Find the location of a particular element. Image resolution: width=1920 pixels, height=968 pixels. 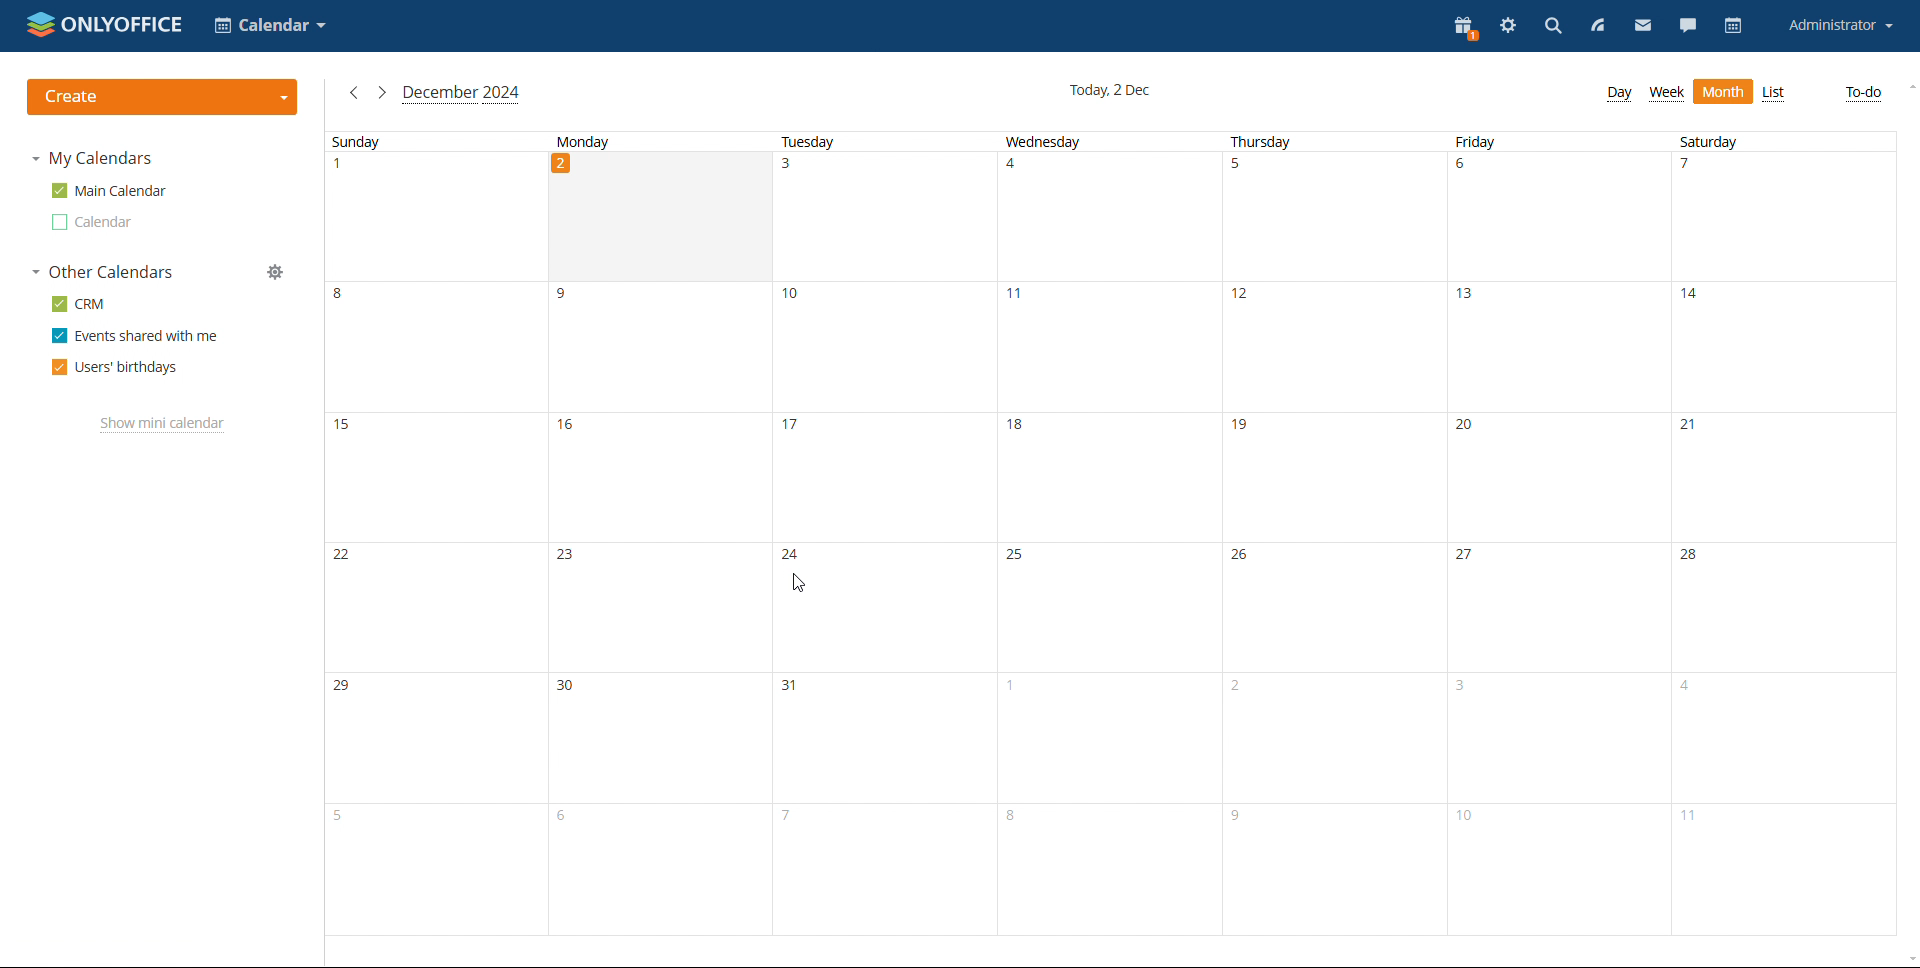

9 is located at coordinates (571, 295).